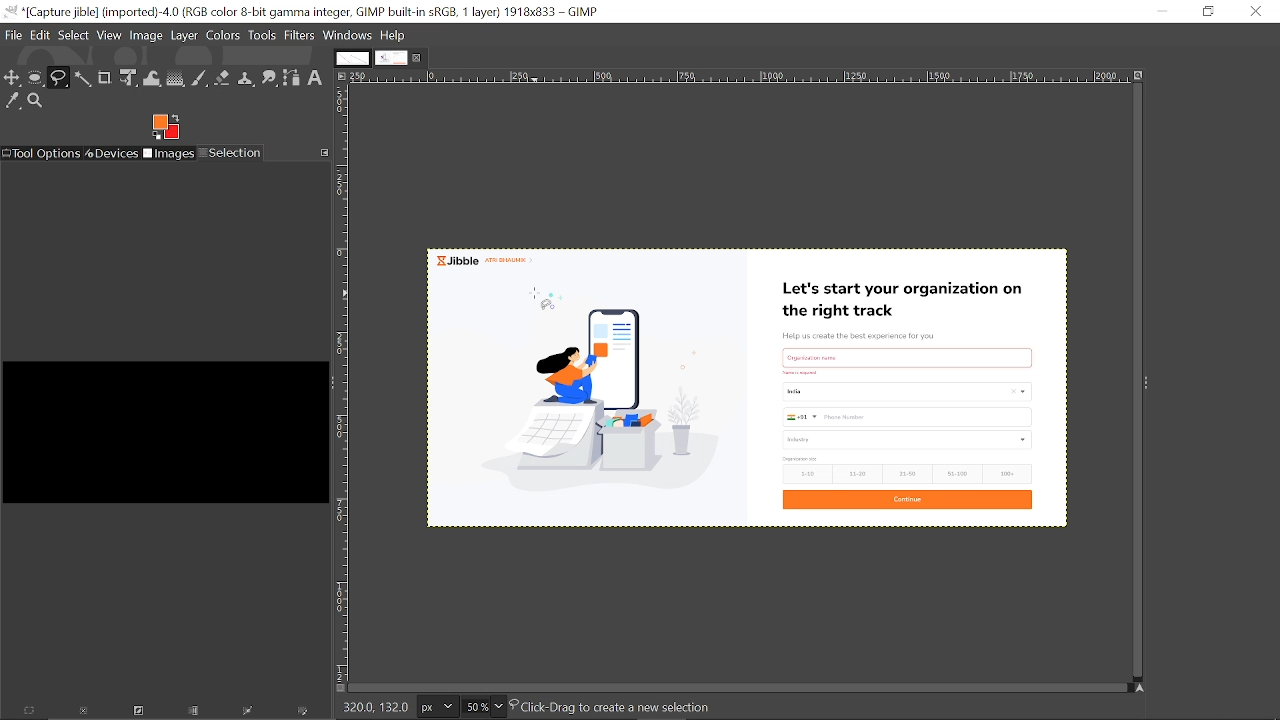 This screenshot has height=720, width=1280. What do you see at coordinates (618, 705) in the screenshot?
I see `click- drag to create a new selection` at bounding box center [618, 705].